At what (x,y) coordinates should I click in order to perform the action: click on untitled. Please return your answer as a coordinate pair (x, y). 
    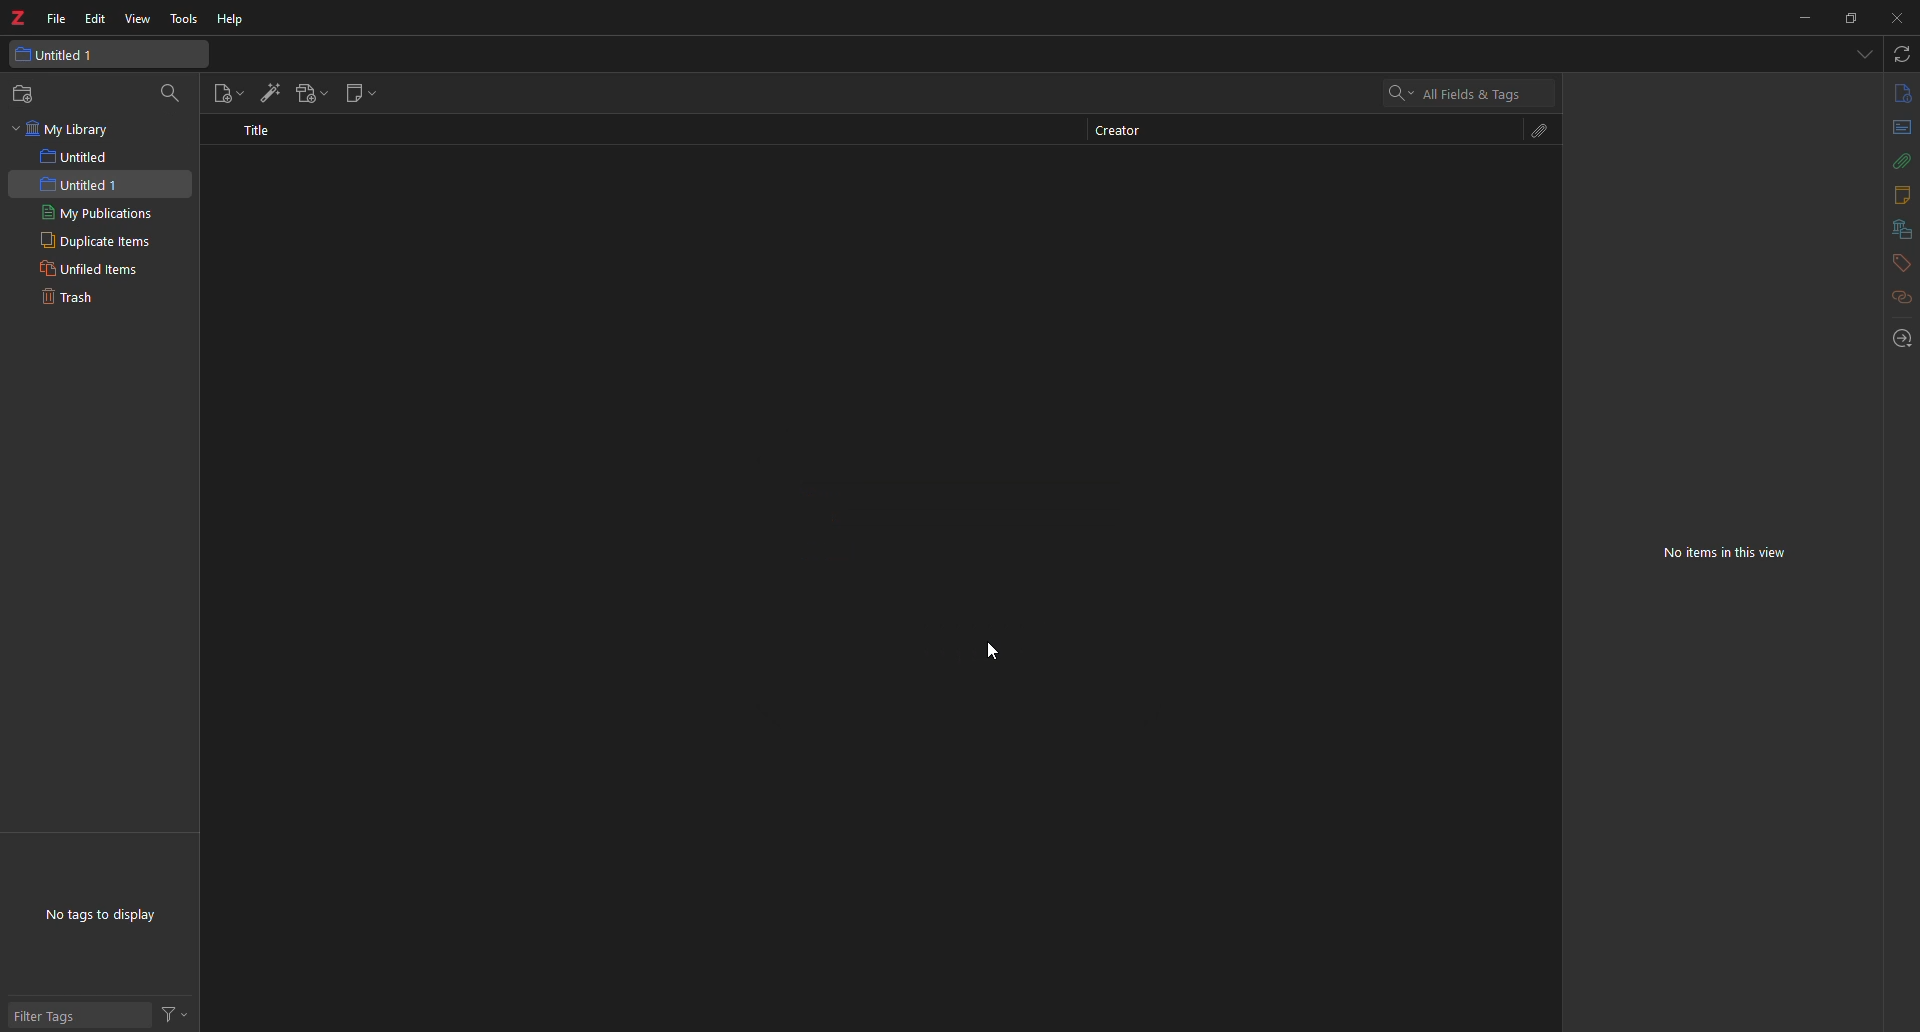
    Looking at the image, I should click on (78, 156).